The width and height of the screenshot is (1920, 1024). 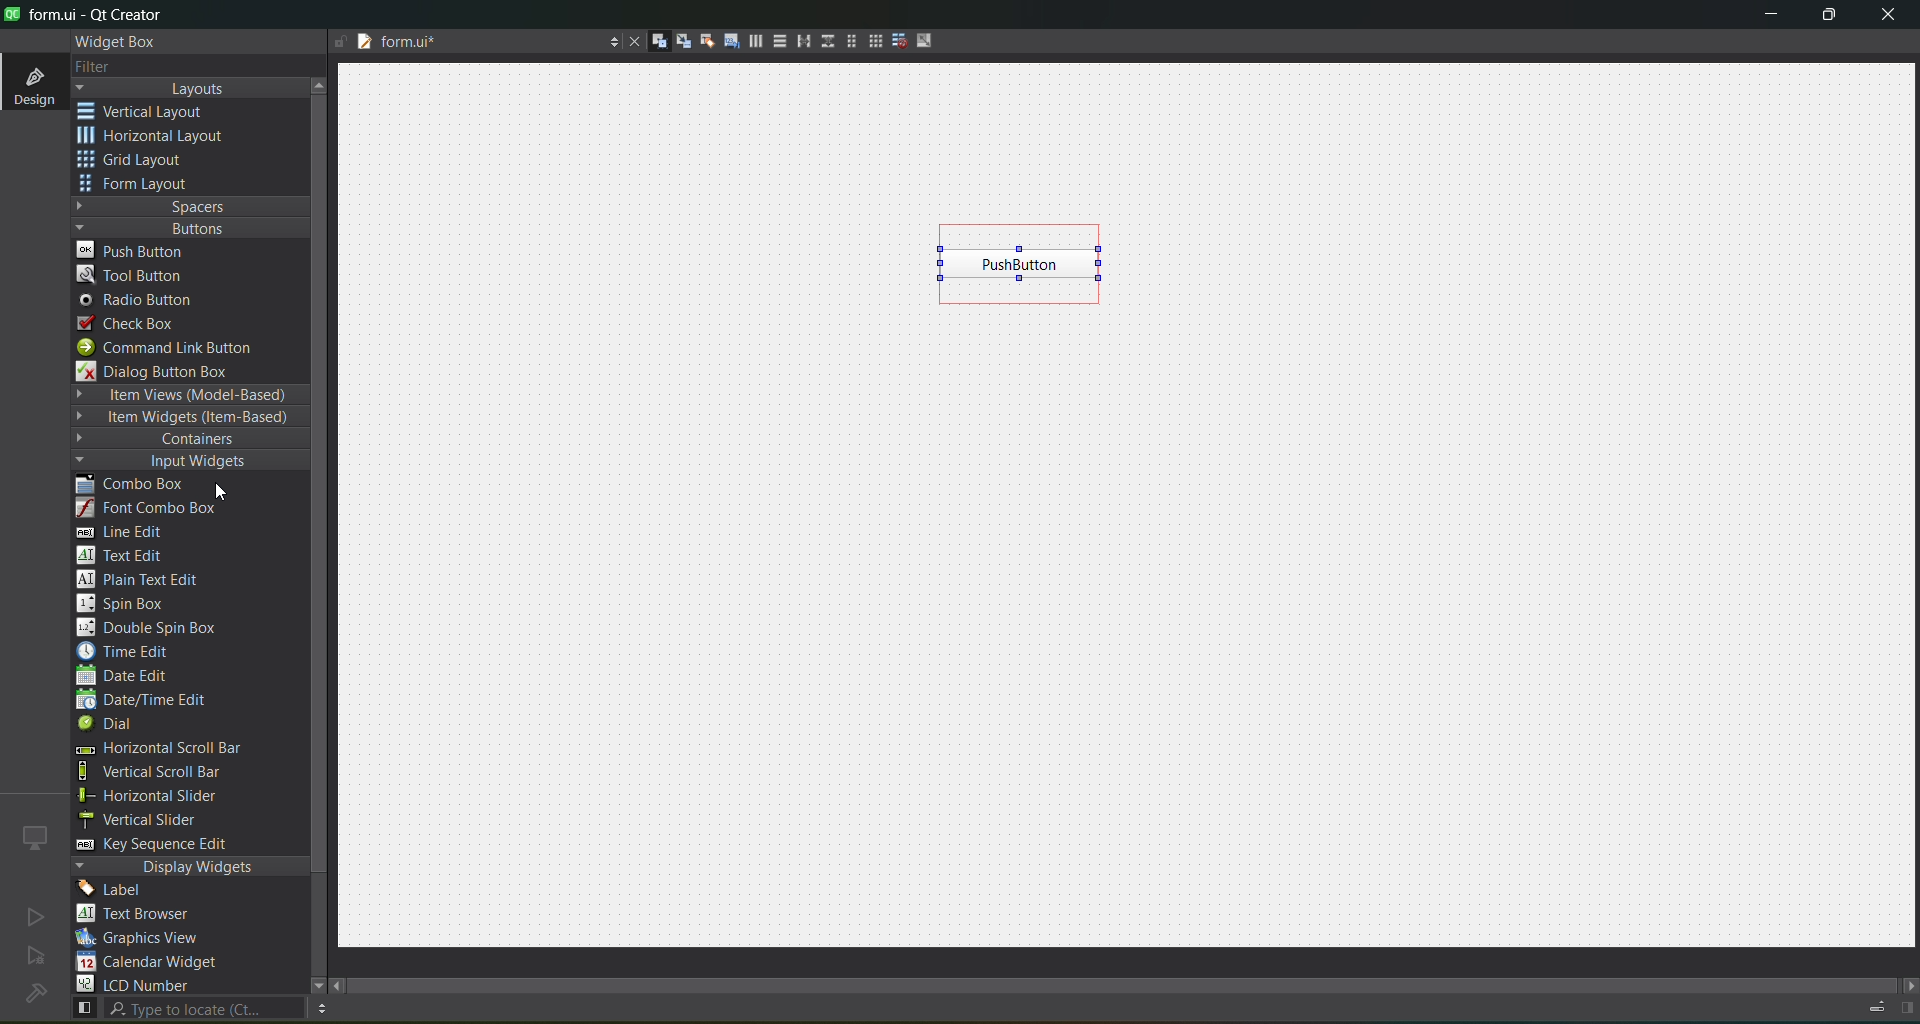 I want to click on scroll bar, so click(x=1138, y=980).